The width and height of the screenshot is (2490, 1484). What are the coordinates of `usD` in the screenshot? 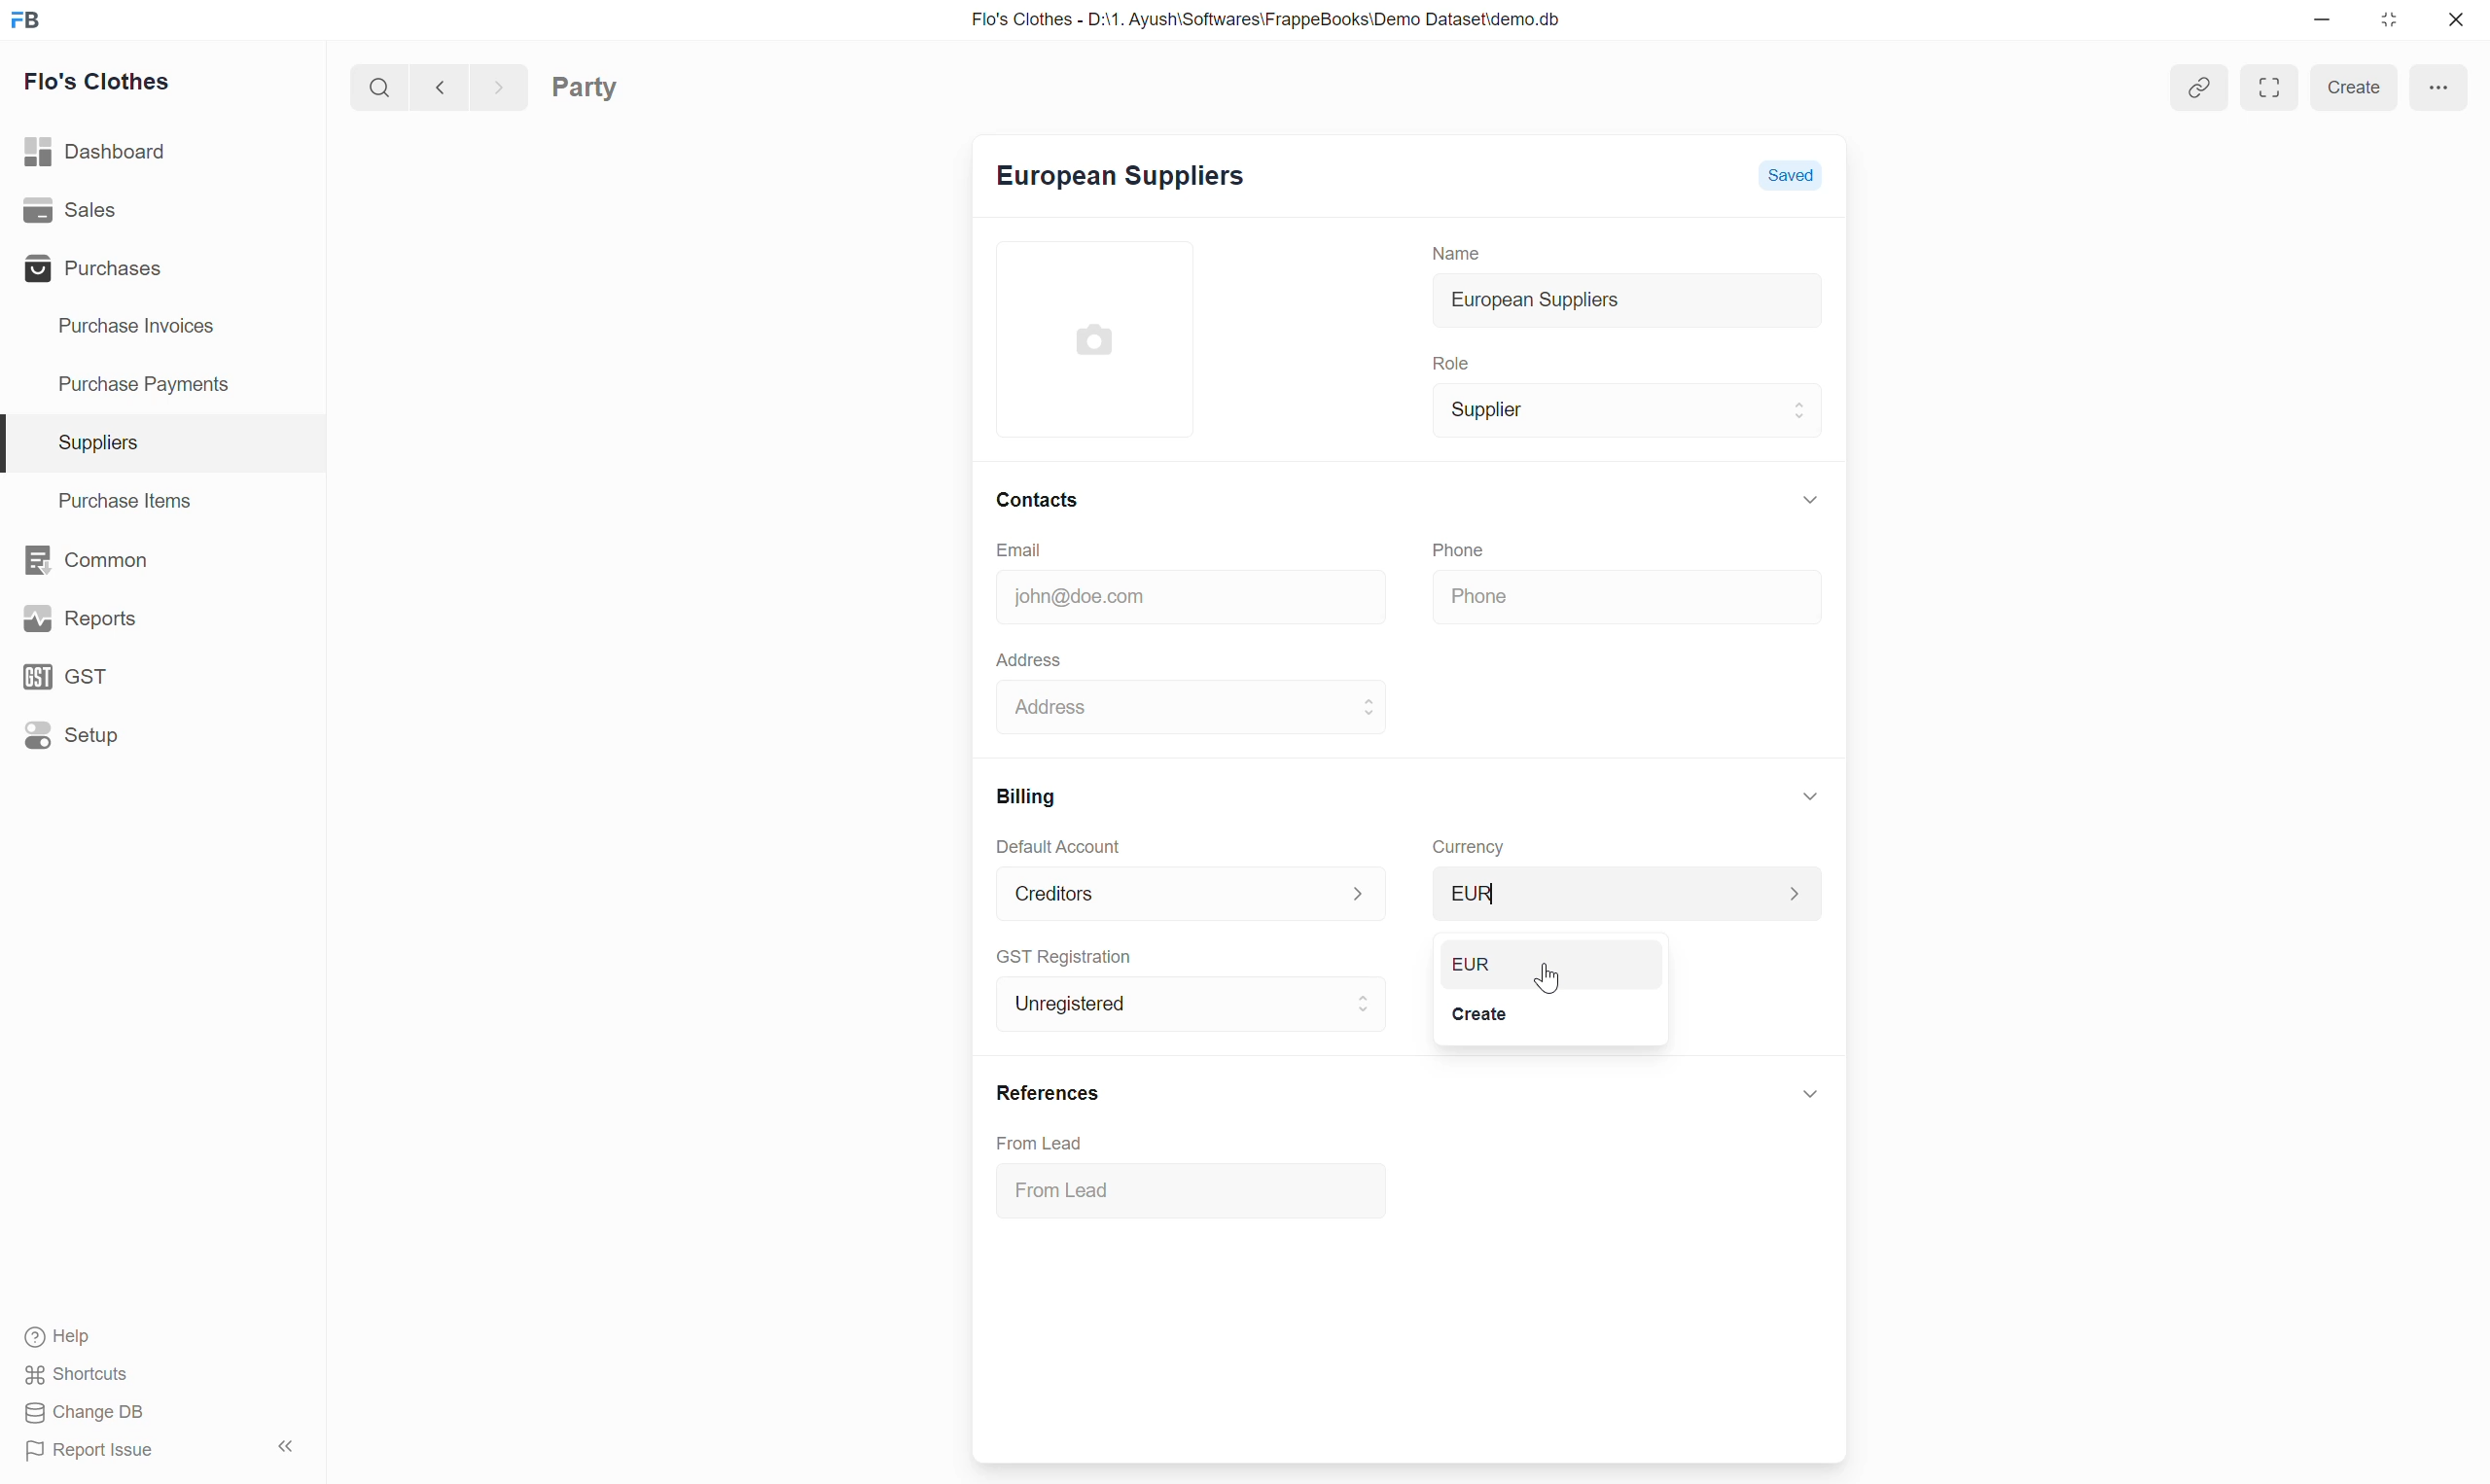 It's located at (1473, 889).